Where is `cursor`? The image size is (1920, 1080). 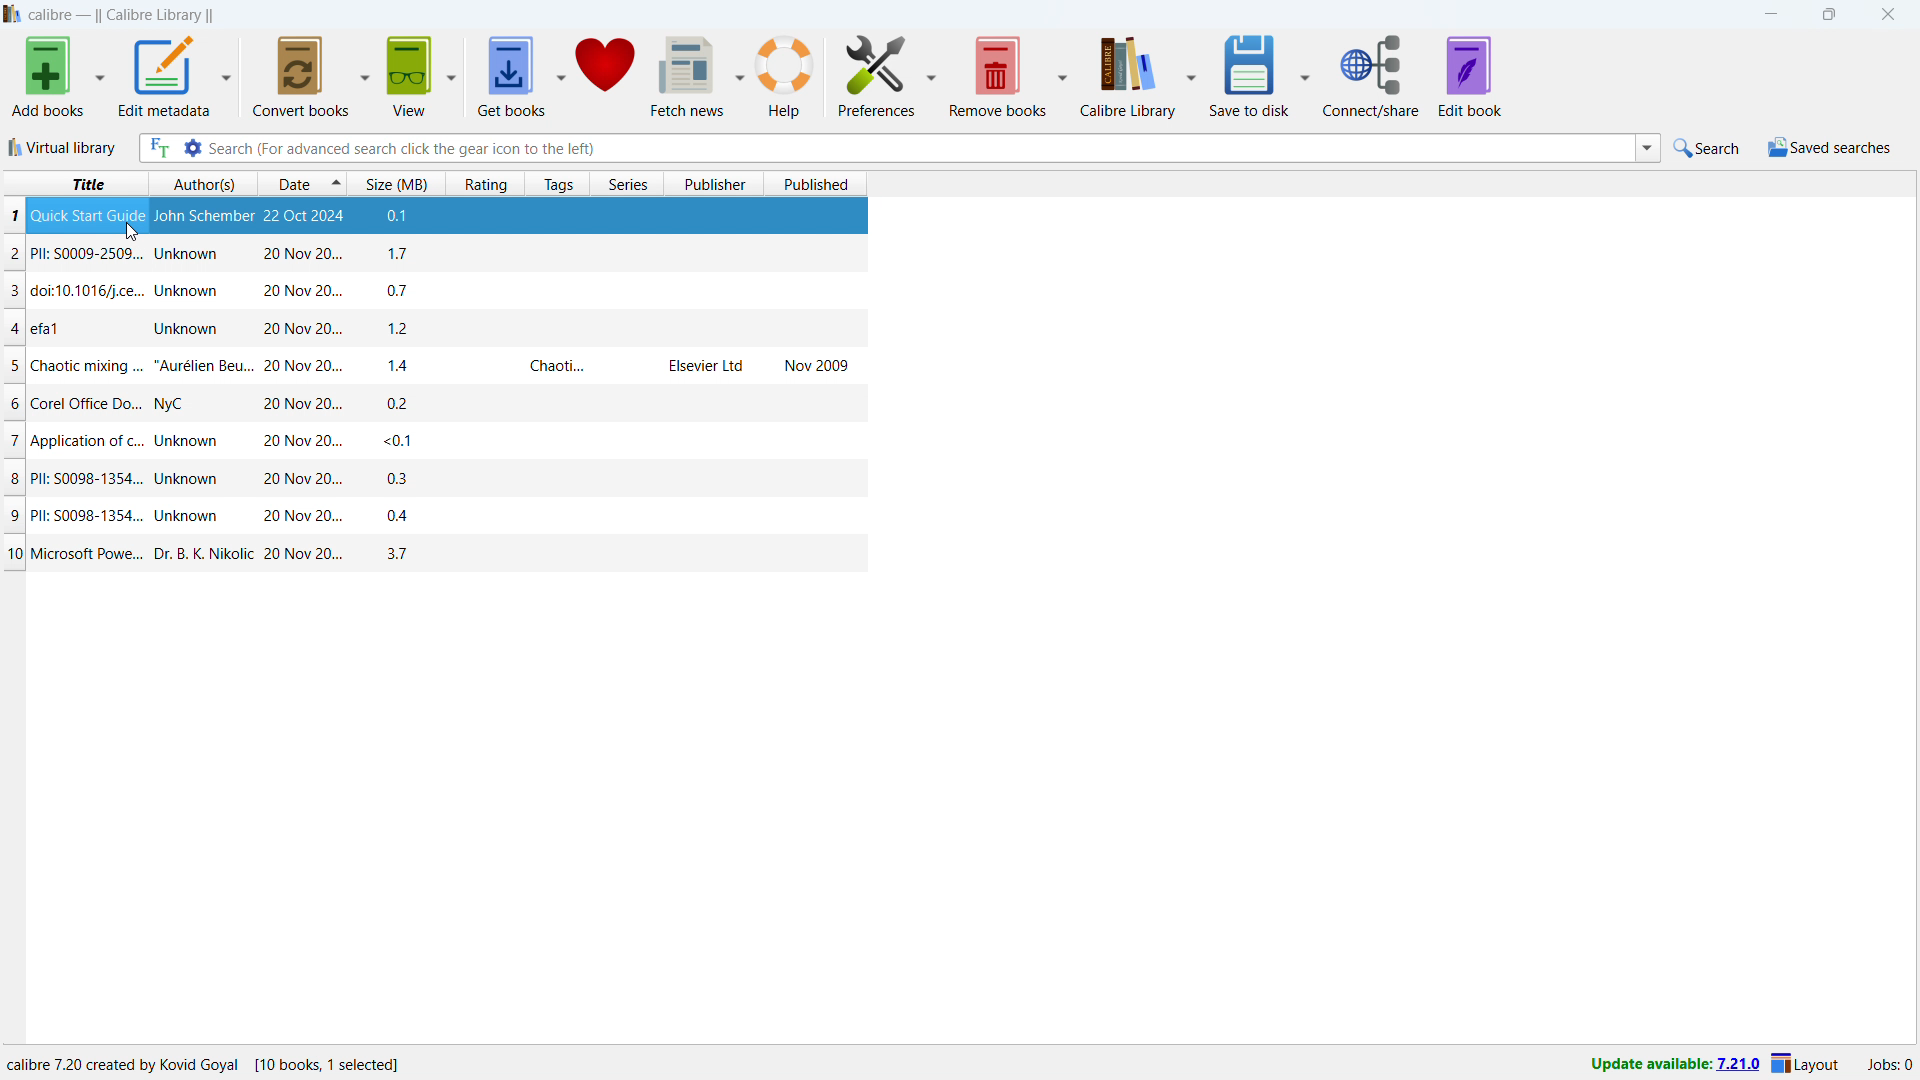
cursor is located at coordinates (132, 231).